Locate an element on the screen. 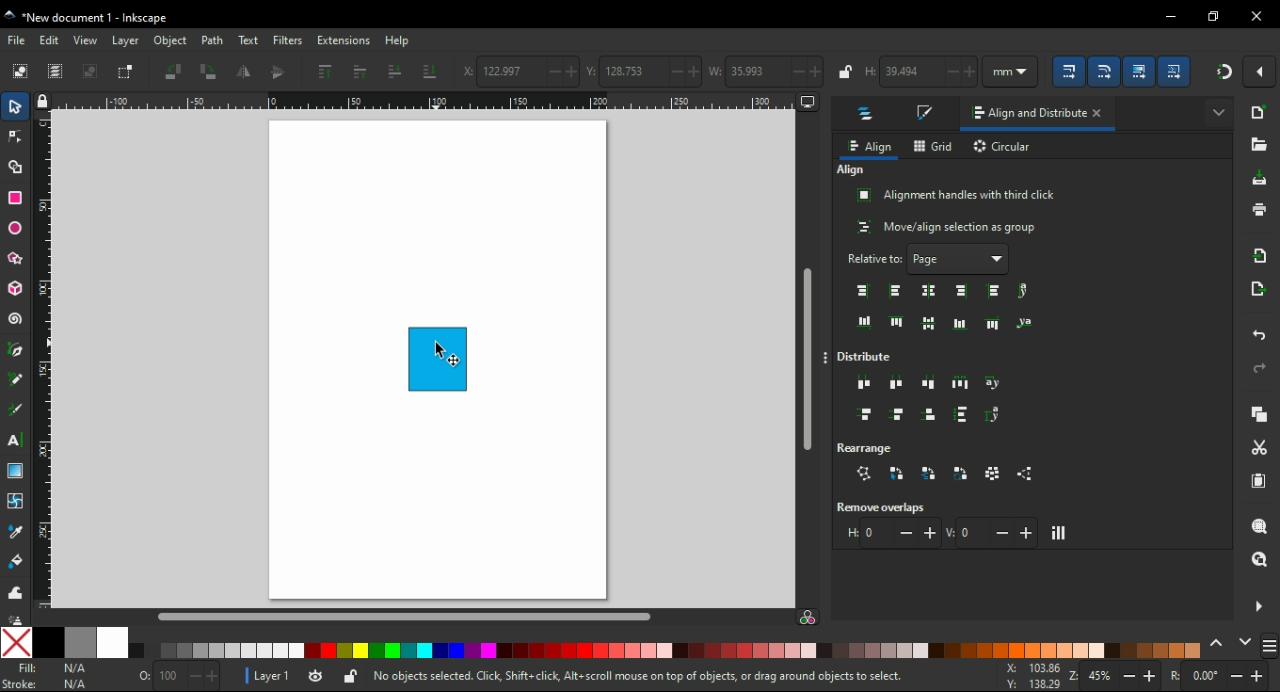 The image size is (1280, 692). grid is located at coordinates (932, 146).